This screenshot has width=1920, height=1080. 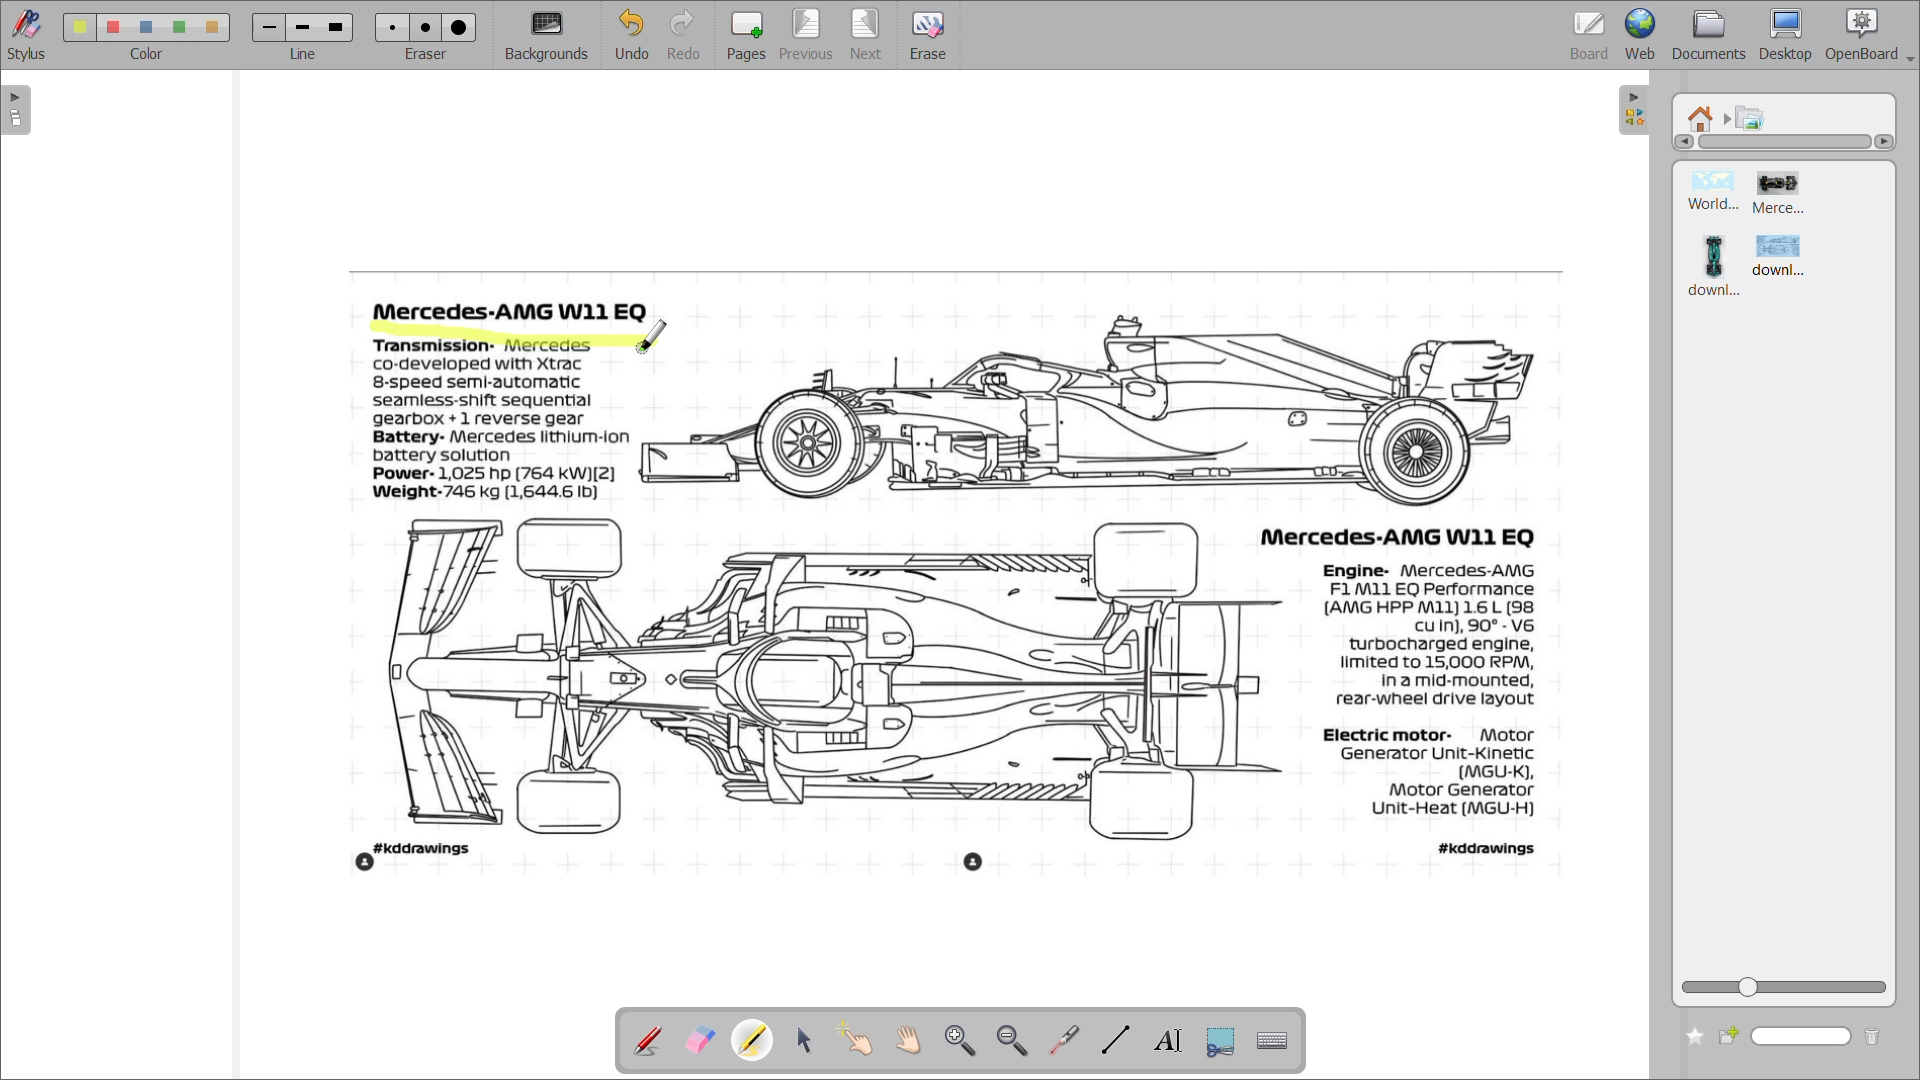 What do you see at coordinates (1717, 191) in the screenshot?
I see `image 1` at bounding box center [1717, 191].